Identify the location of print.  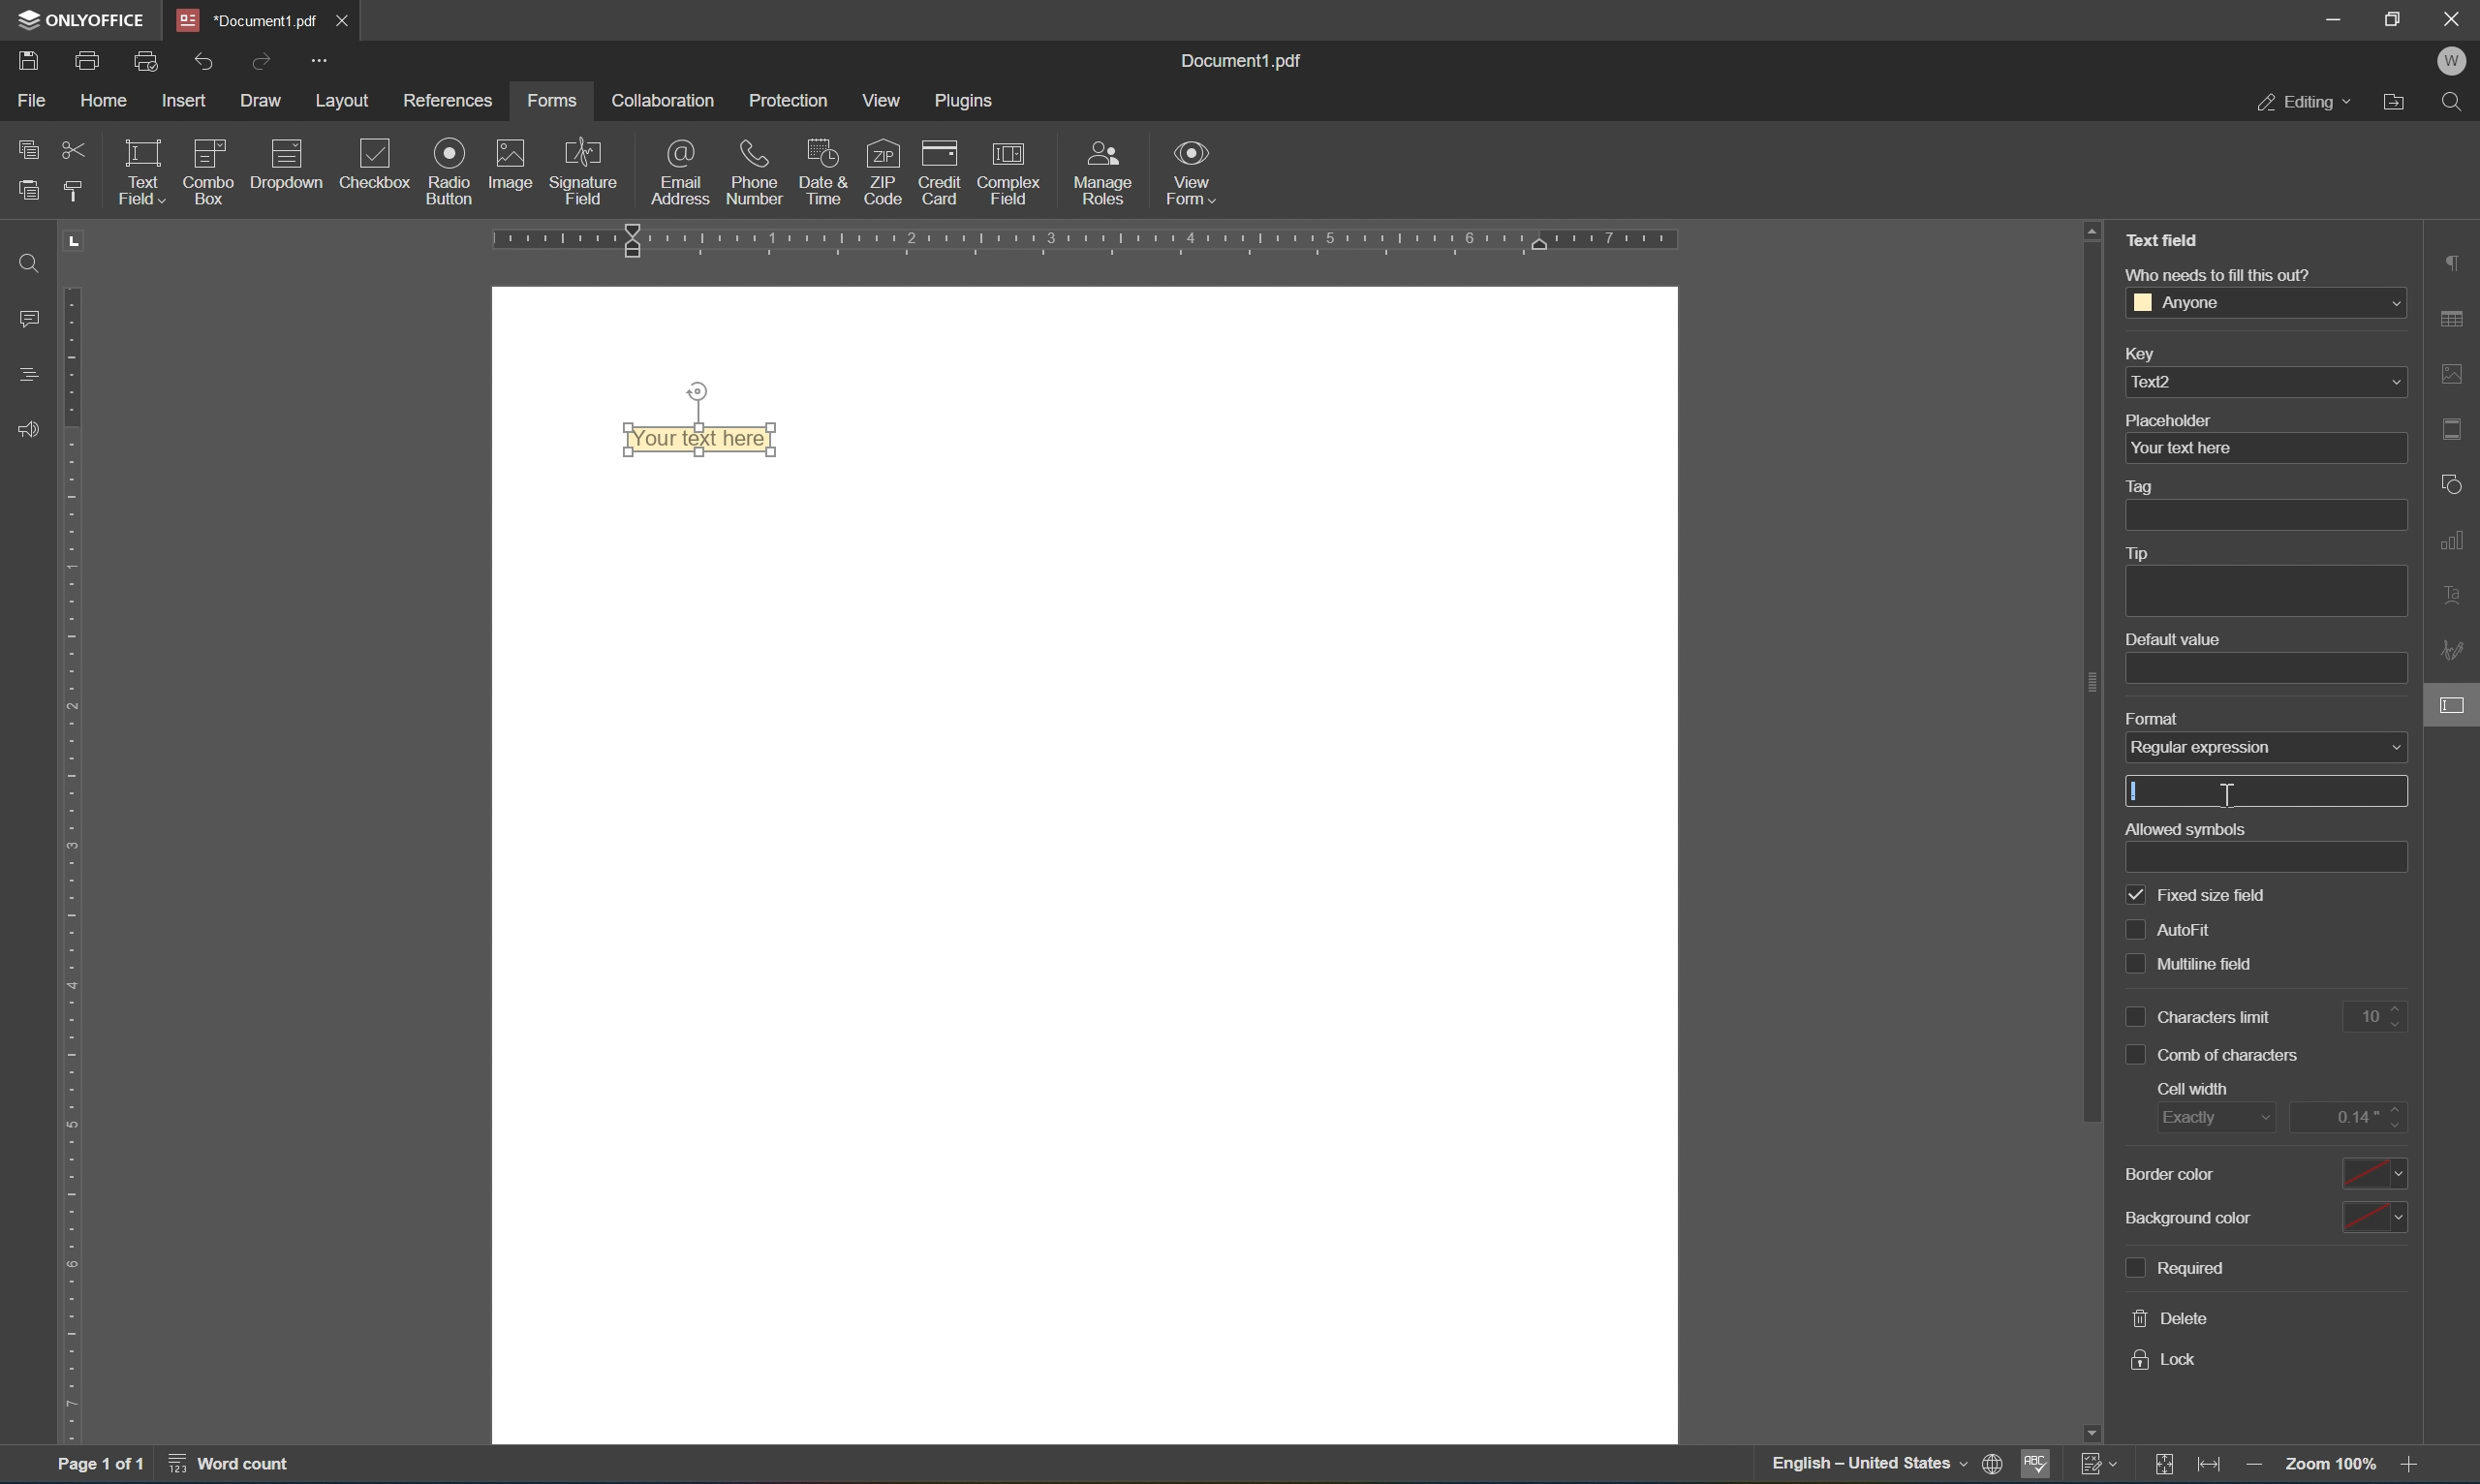
(84, 59).